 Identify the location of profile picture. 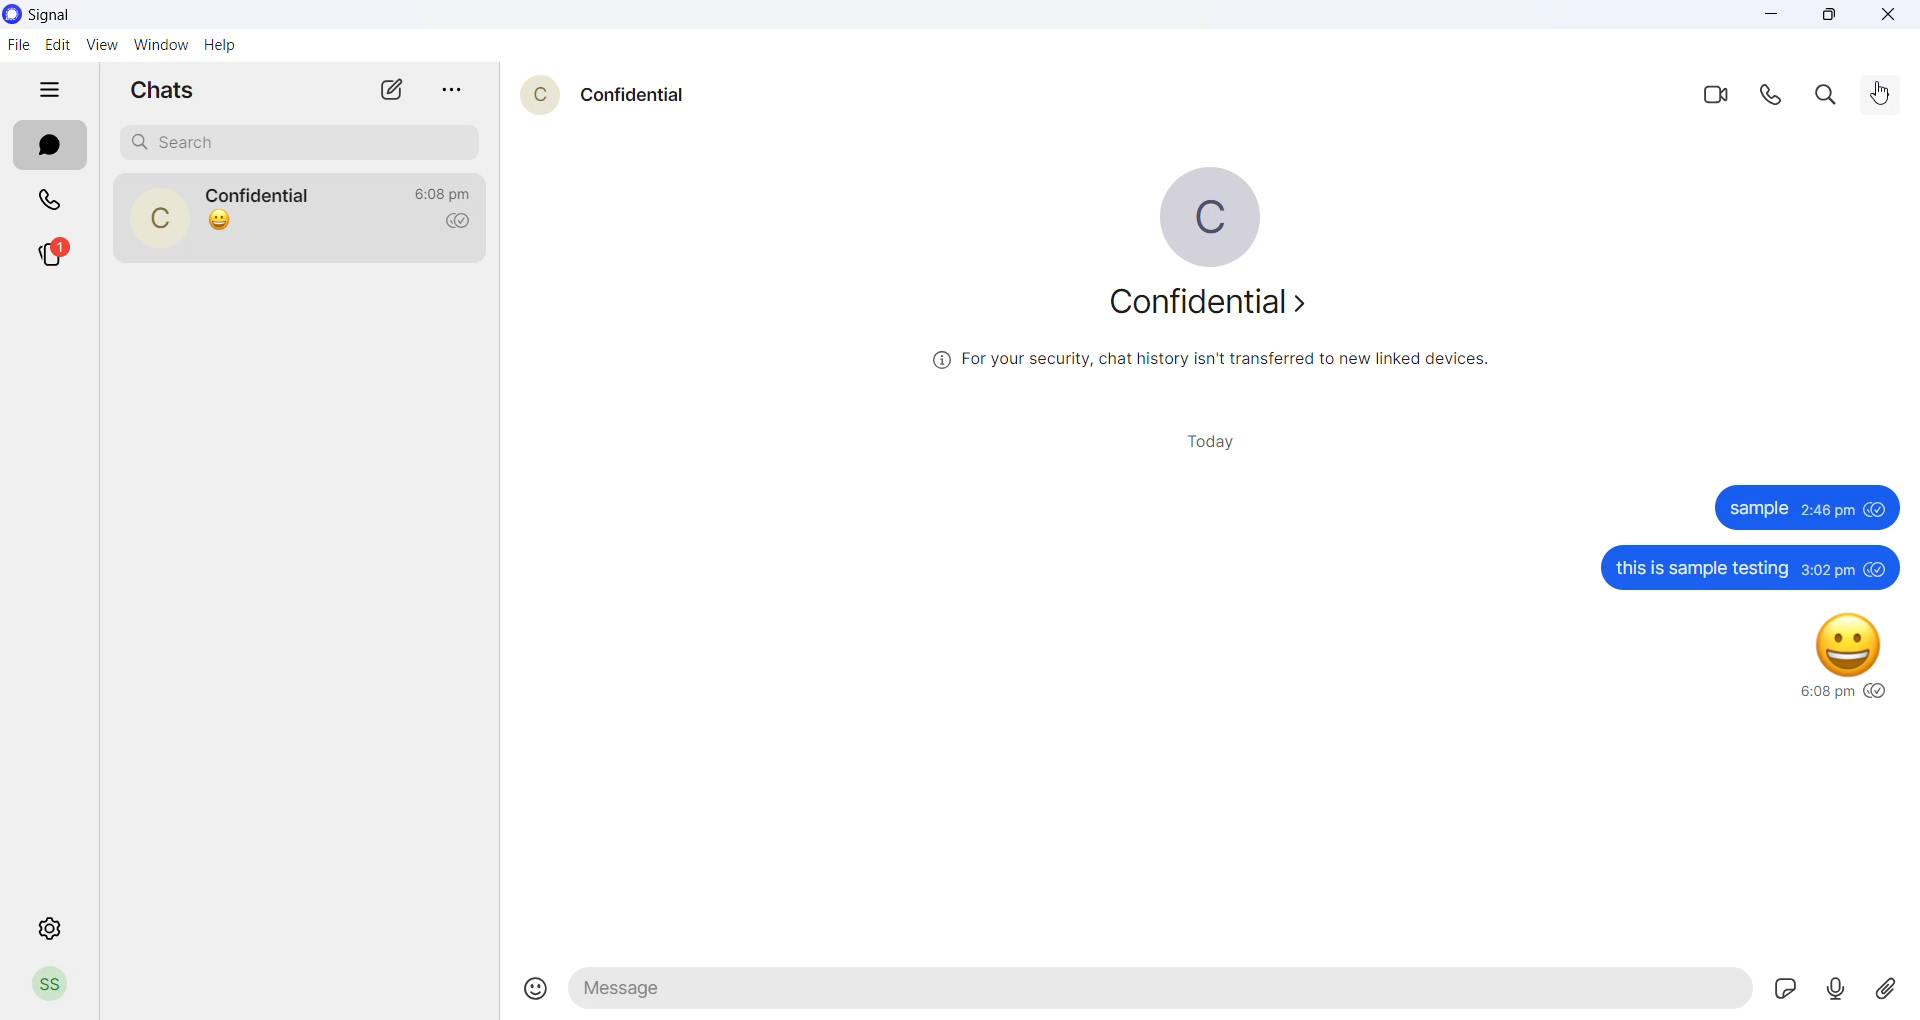
(538, 93).